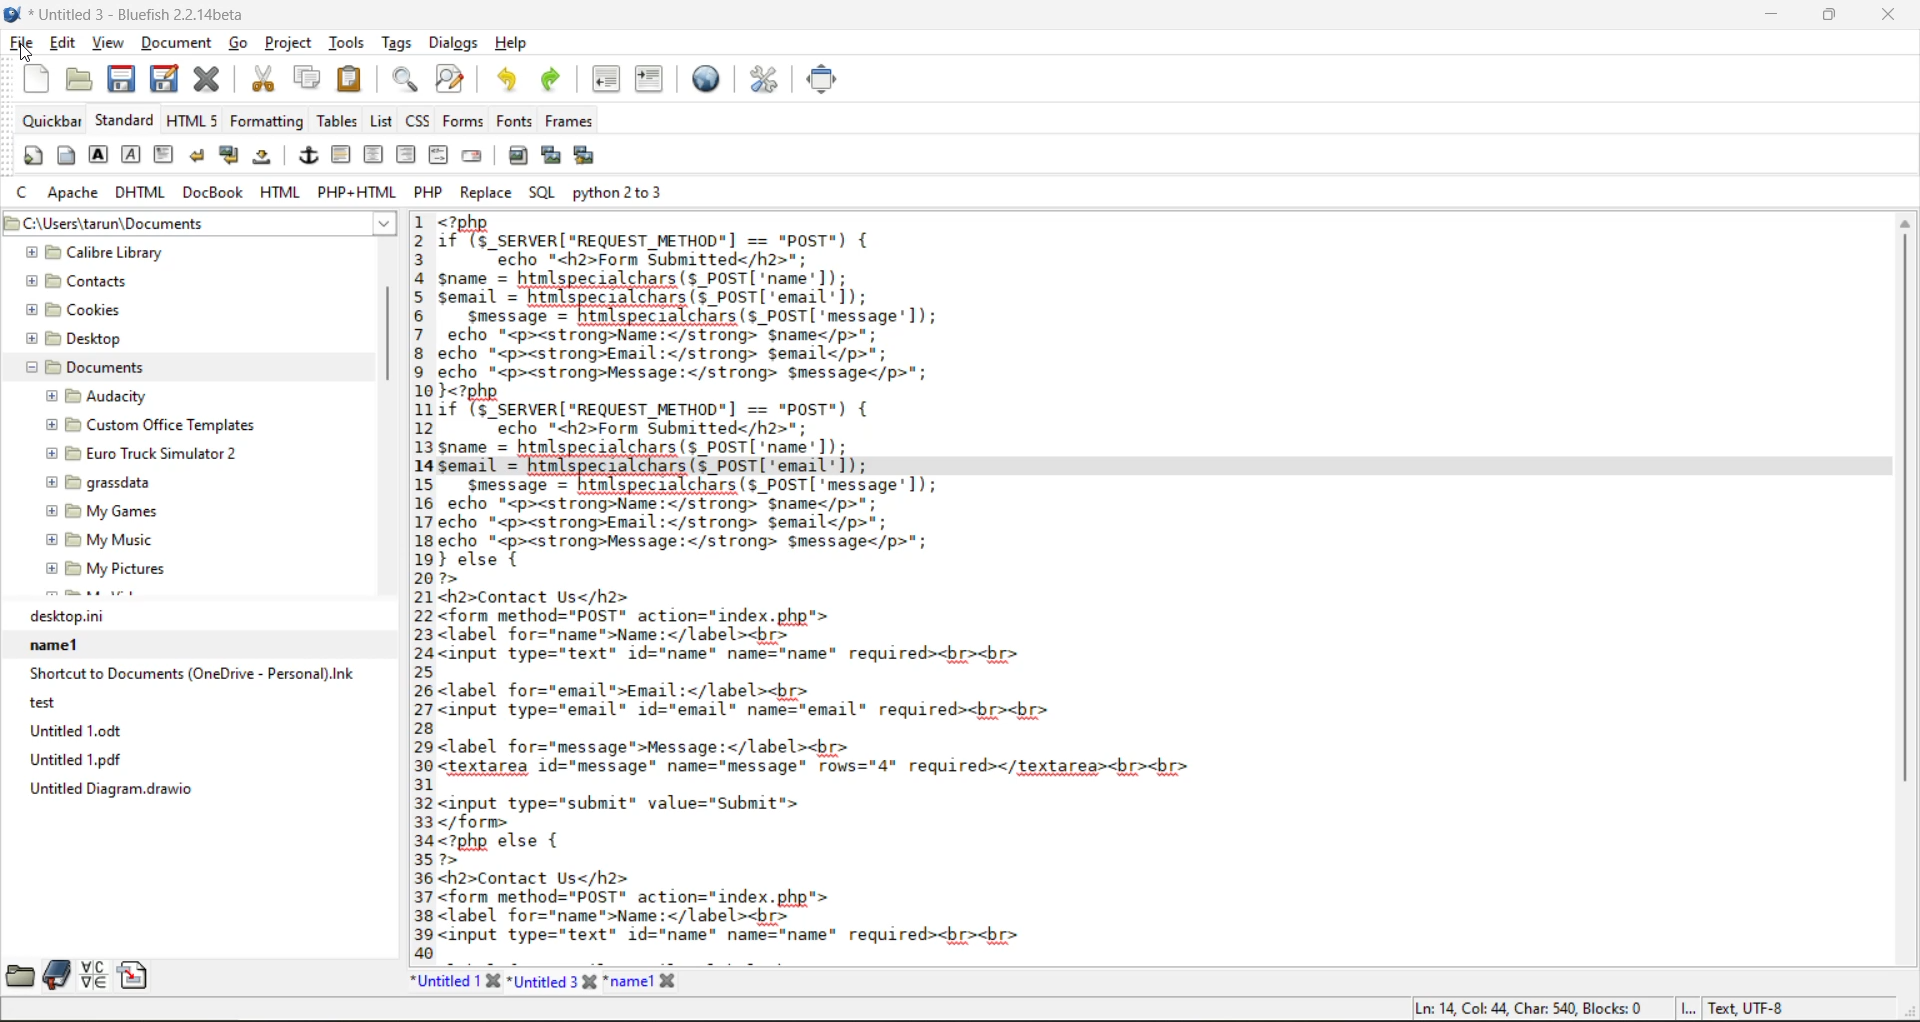 This screenshot has height=1022, width=1920. I want to click on break, so click(199, 156).